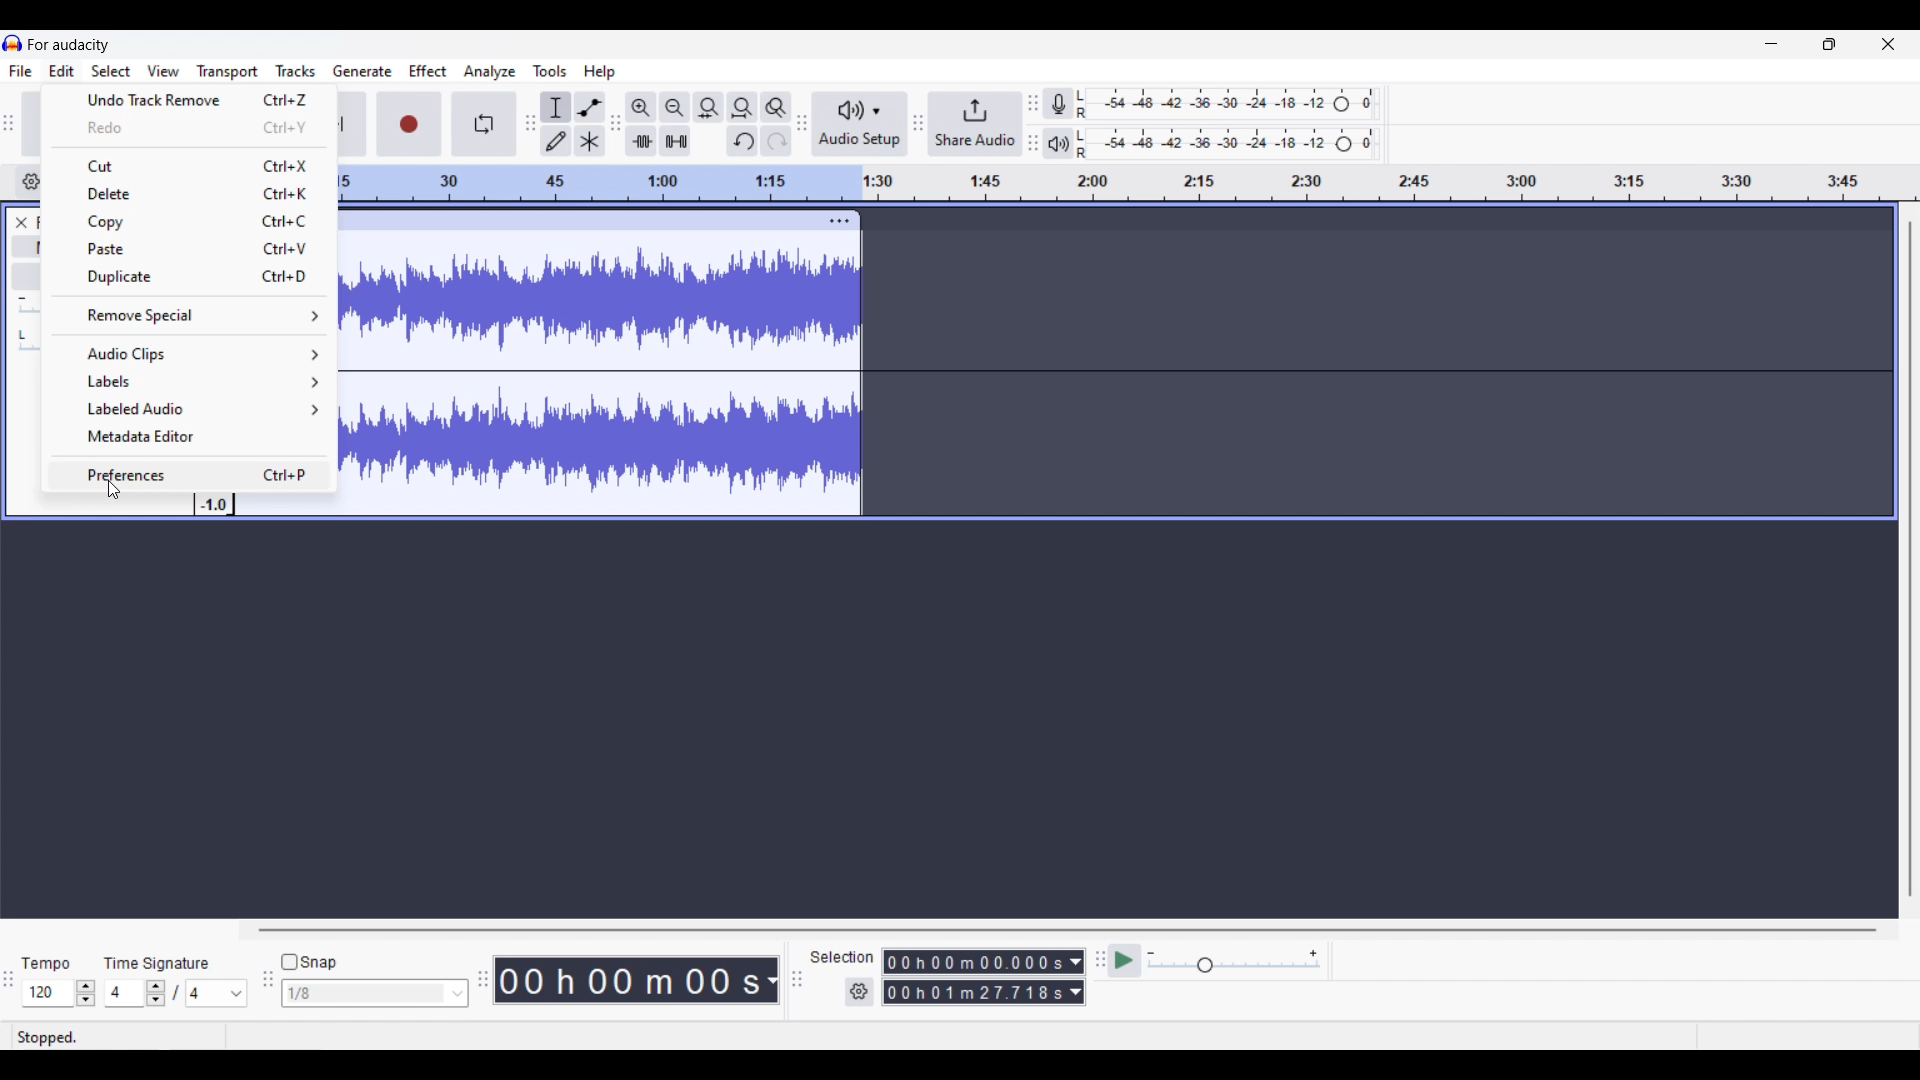  Describe the element at coordinates (599, 379) in the screenshot. I see `track waveform` at that location.